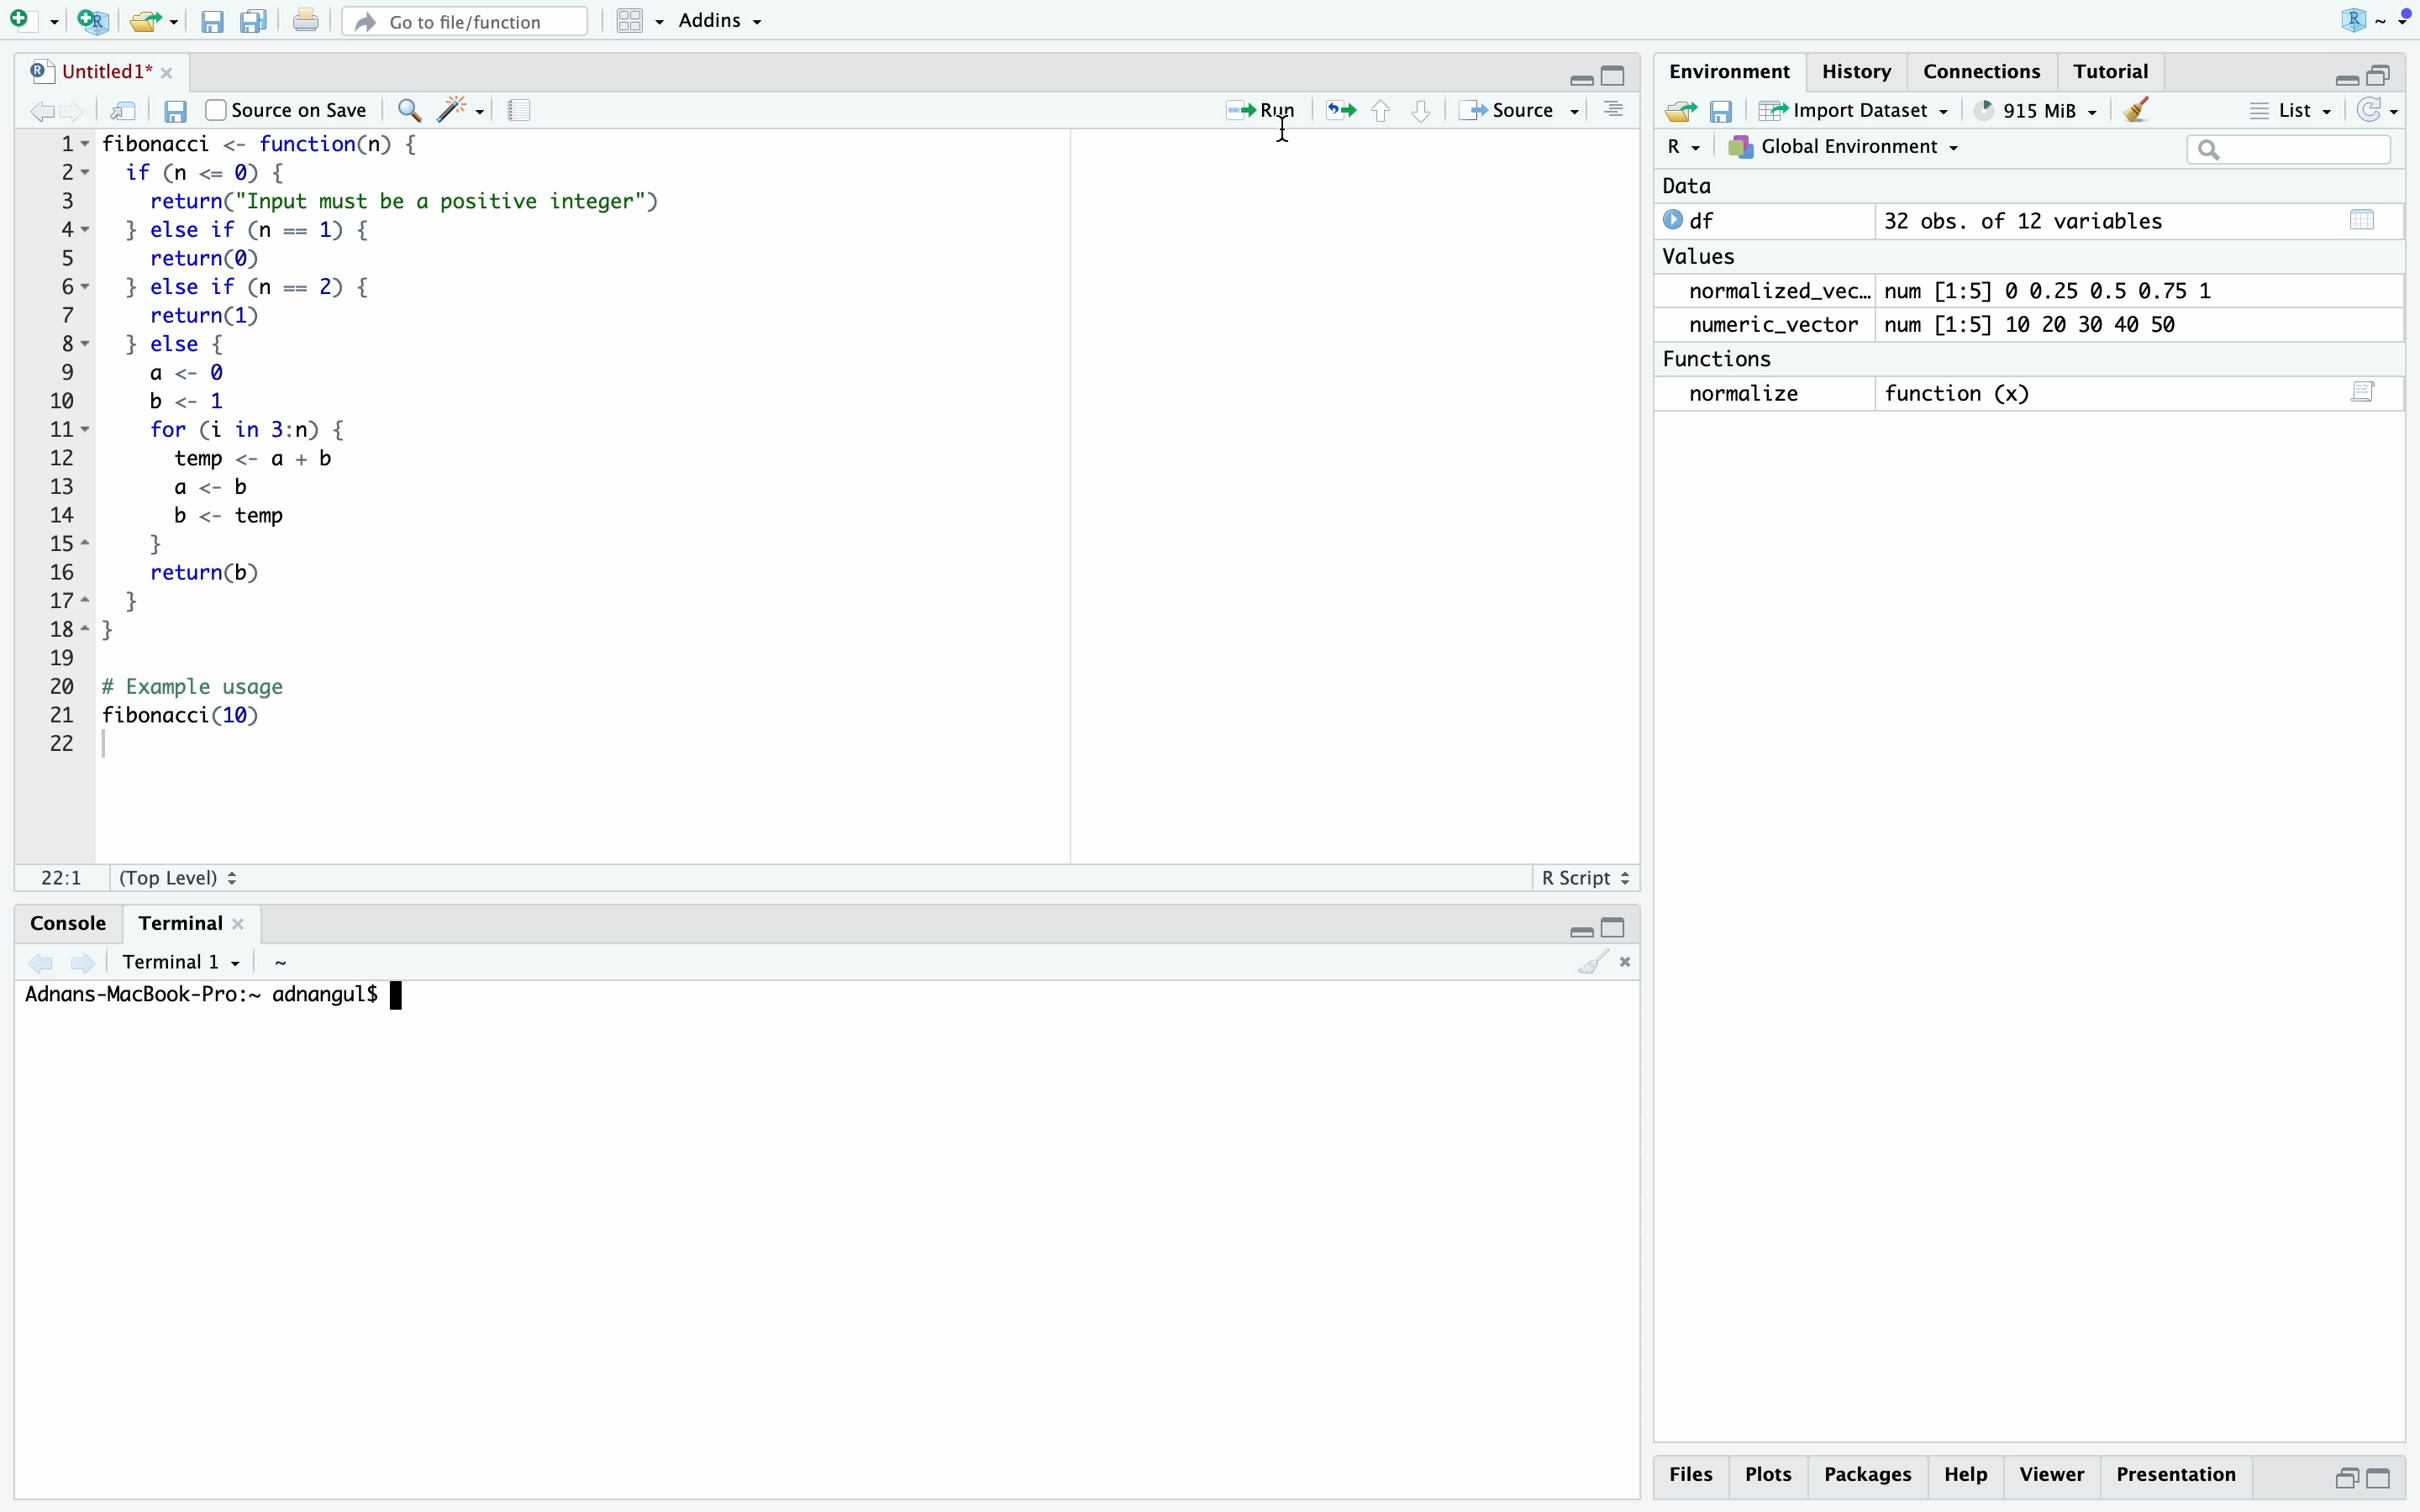  What do you see at coordinates (2045, 288) in the screenshot?
I see `num [1:5] 0 0.25 0.5 0.75 1` at bounding box center [2045, 288].